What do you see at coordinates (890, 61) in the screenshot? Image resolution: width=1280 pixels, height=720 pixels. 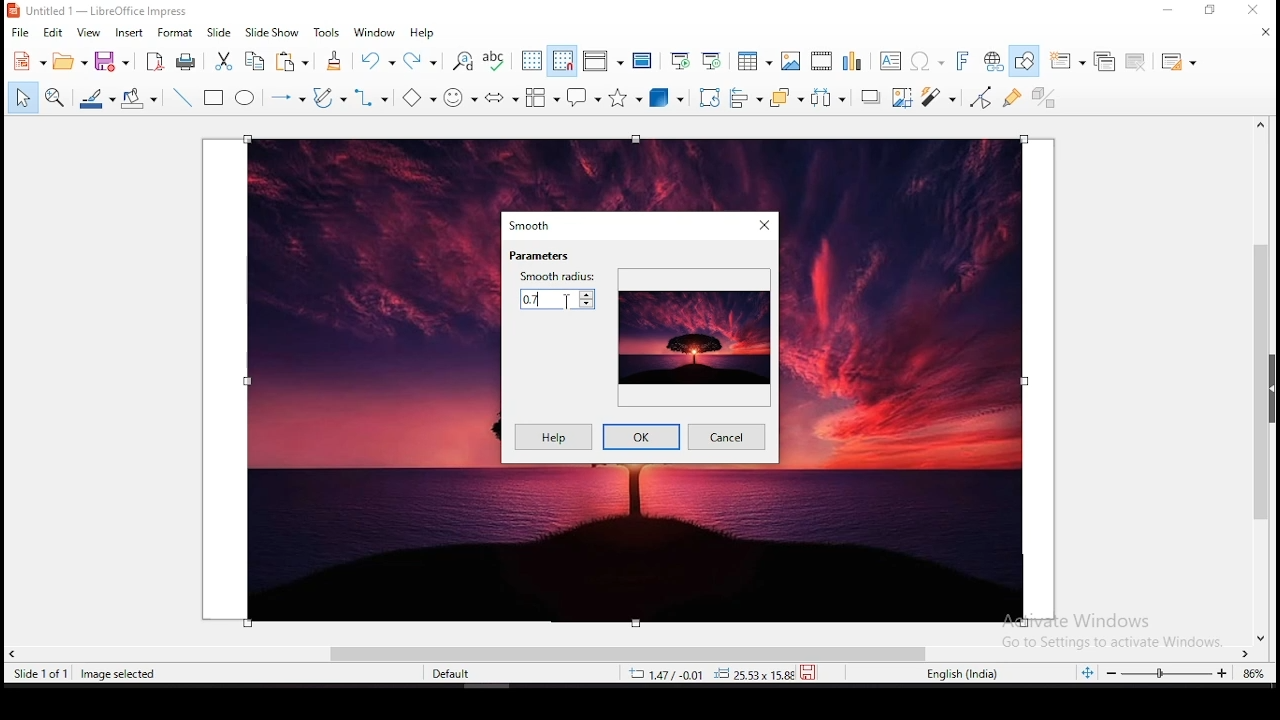 I see `text box` at bounding box center [890, 61].